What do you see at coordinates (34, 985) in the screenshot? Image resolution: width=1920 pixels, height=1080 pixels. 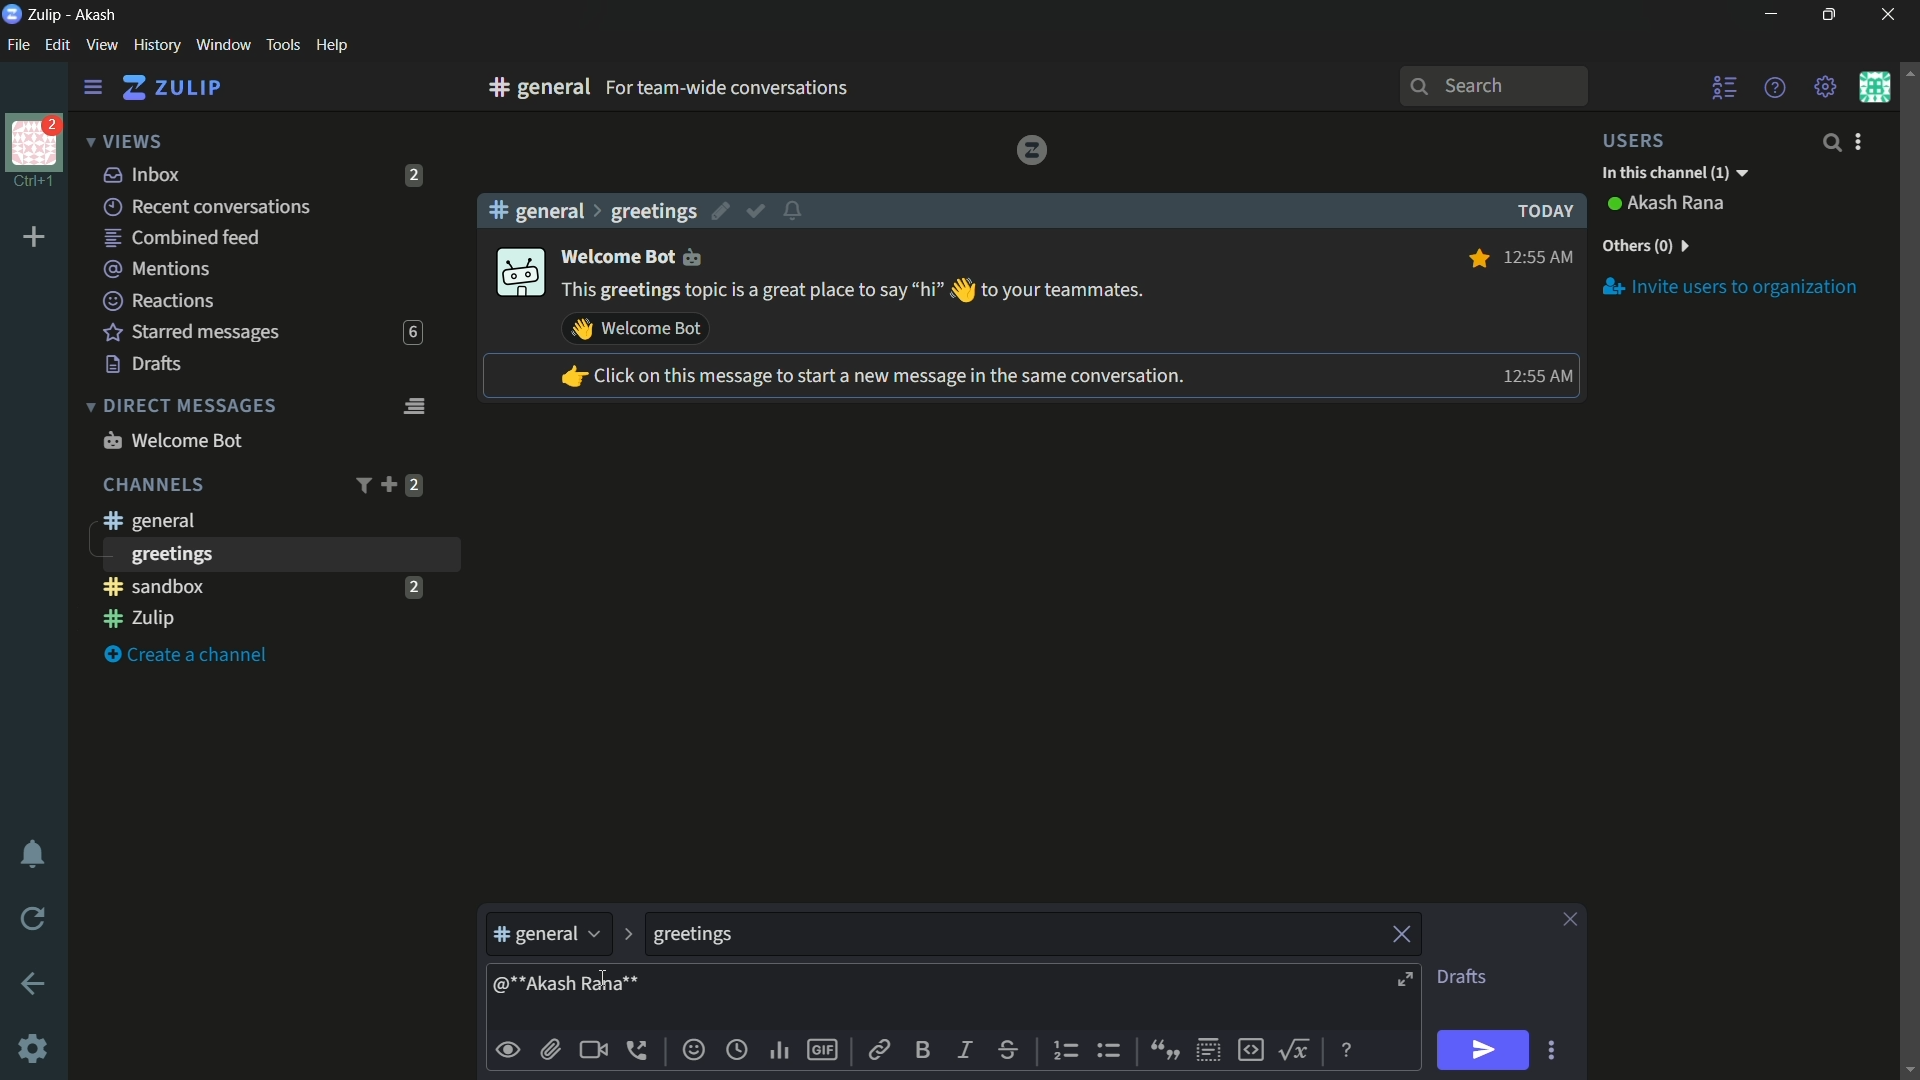 I see `go back` at bounding box center [34, 985].